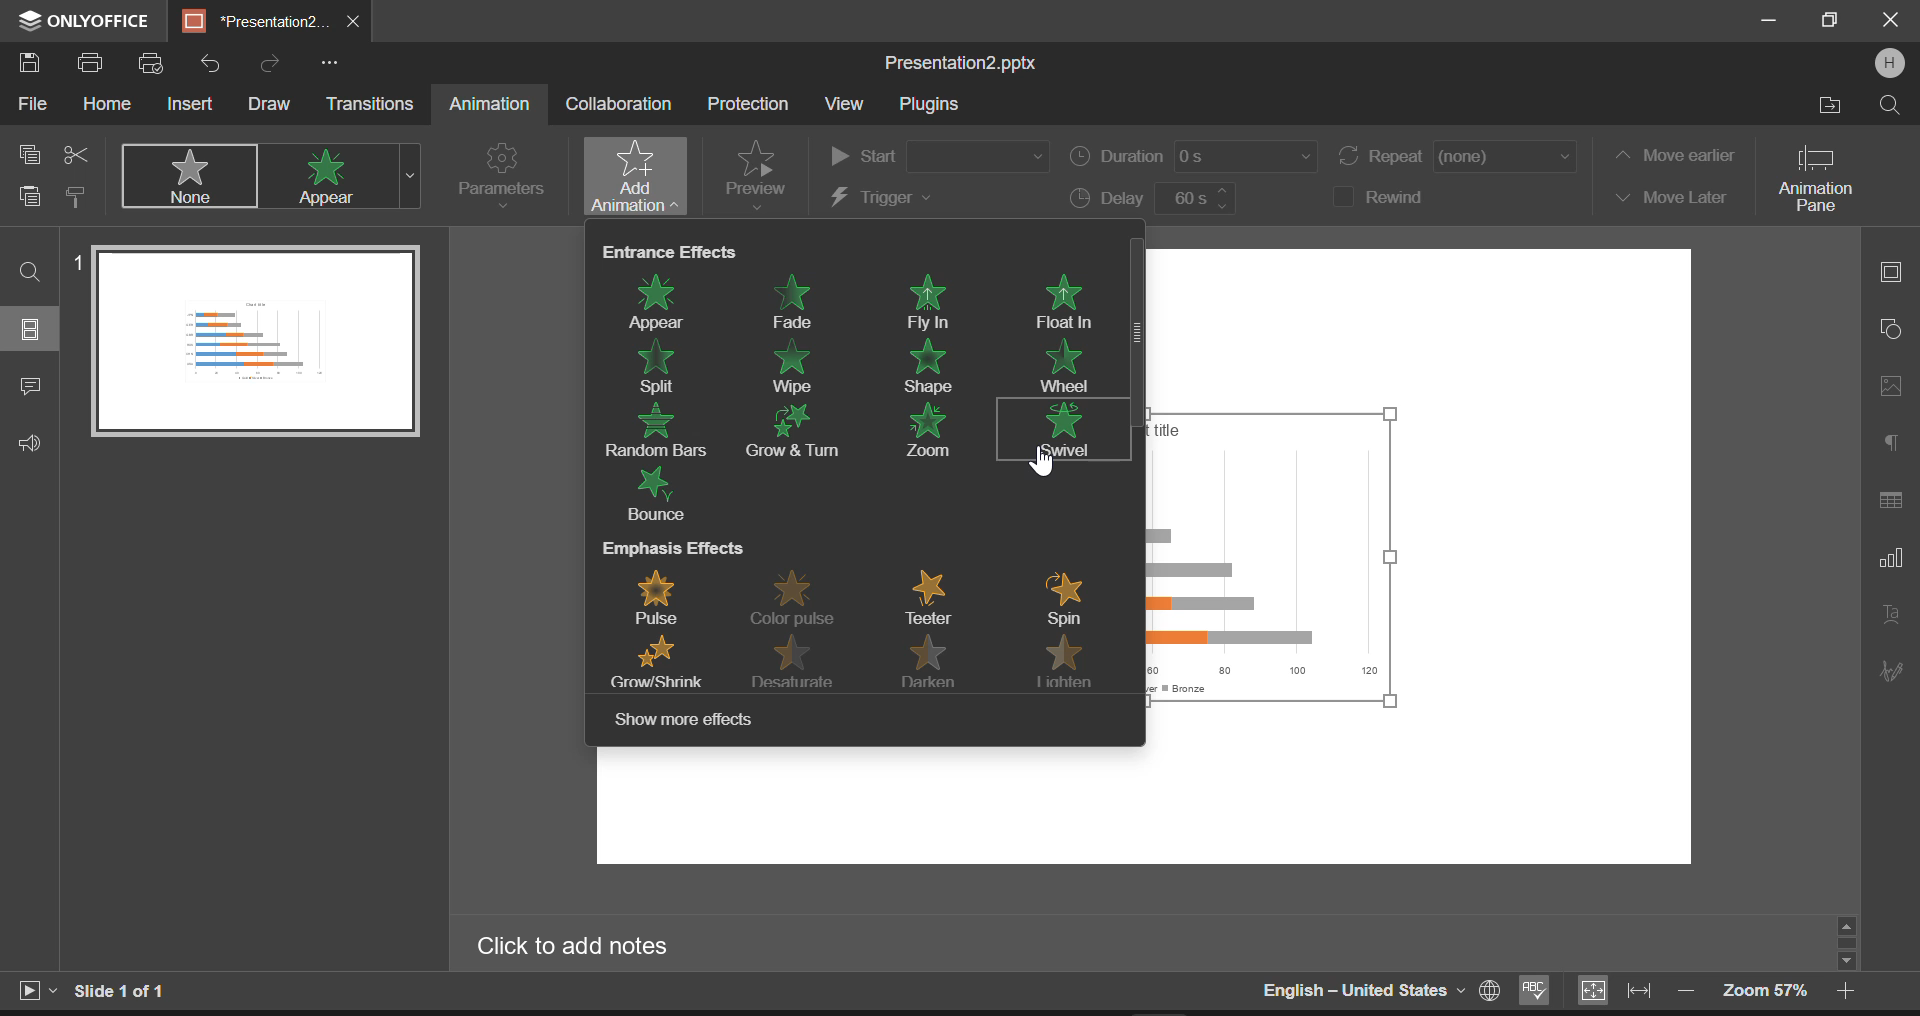 Image resolution: width=1920 pixels, height=1016 pixels. Describe the element at coordinates (1772, 22) in the screenshot. I see `Restore Down` at that location.